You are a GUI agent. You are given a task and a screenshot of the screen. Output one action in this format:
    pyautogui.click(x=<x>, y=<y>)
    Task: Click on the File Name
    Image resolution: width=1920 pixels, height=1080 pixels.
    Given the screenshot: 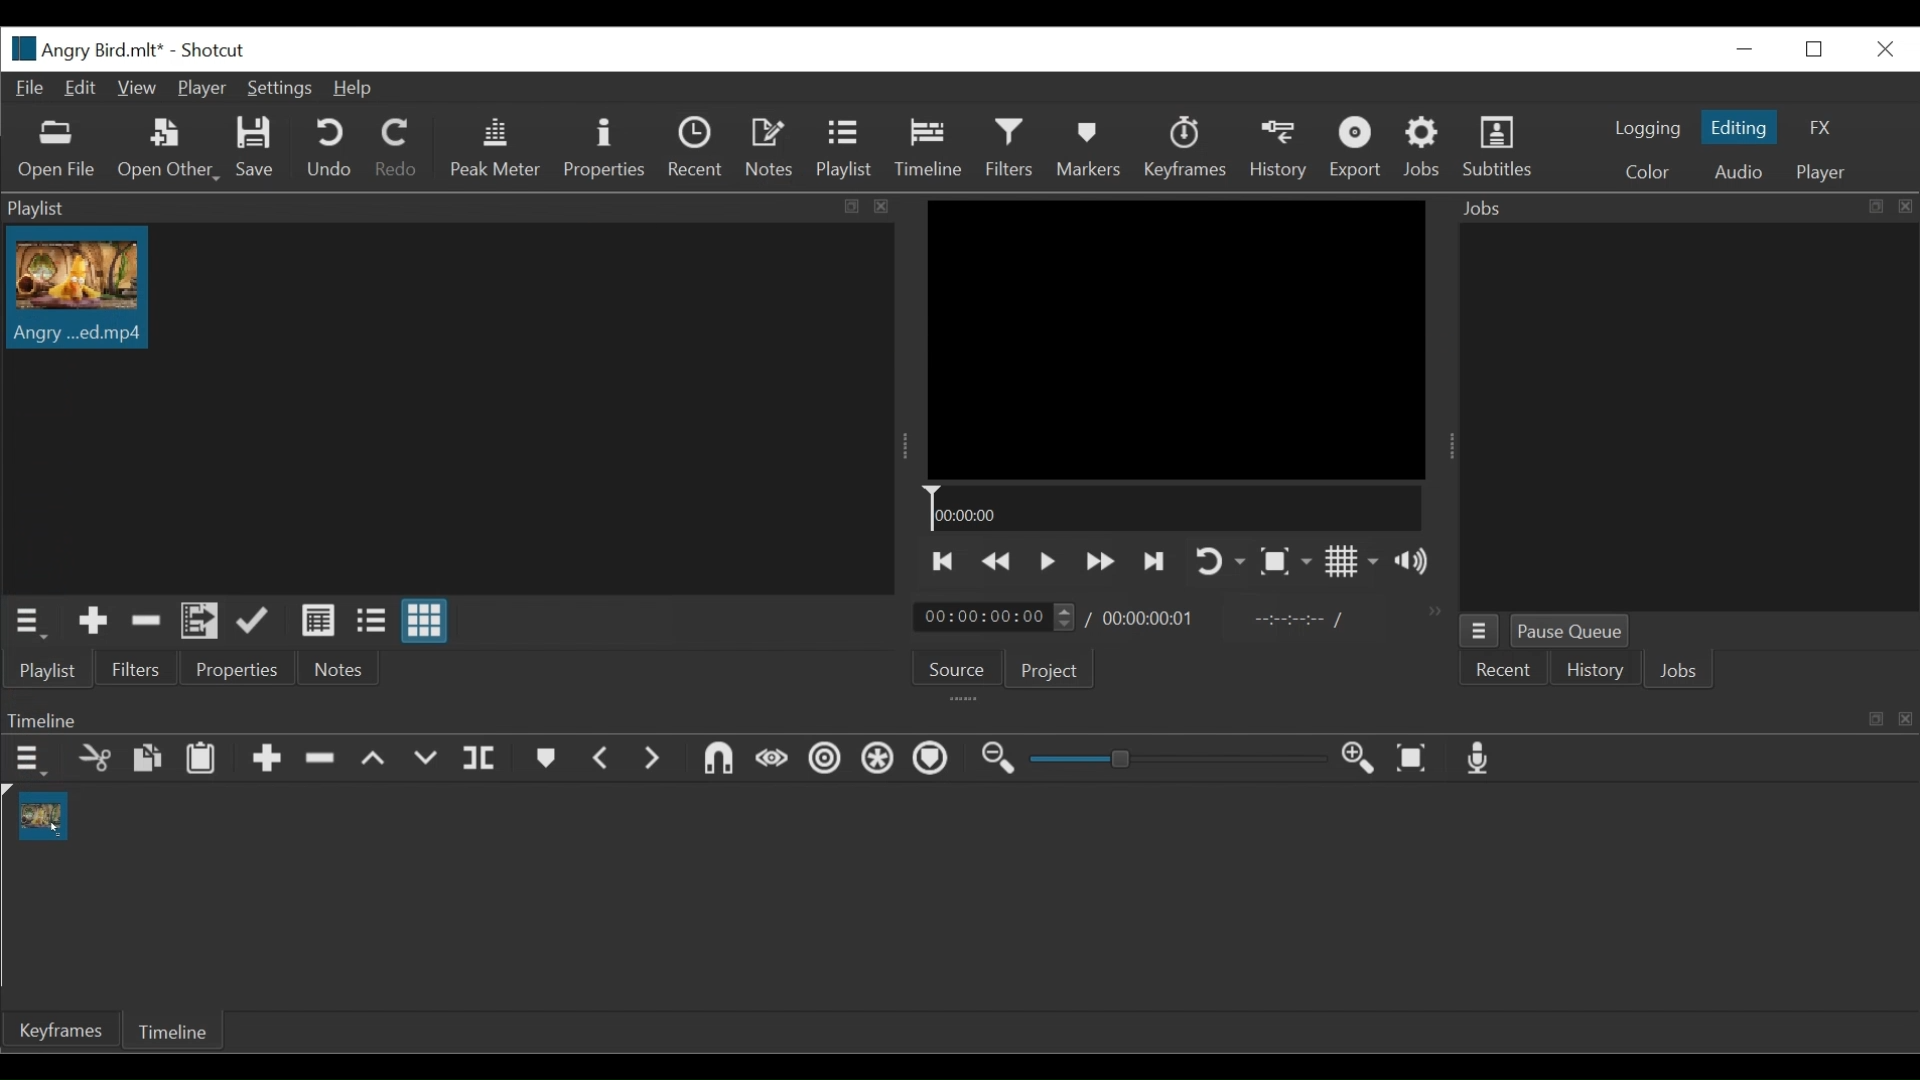 What is the action you would take?
    pyautogui.click(x=83, y=49)
    